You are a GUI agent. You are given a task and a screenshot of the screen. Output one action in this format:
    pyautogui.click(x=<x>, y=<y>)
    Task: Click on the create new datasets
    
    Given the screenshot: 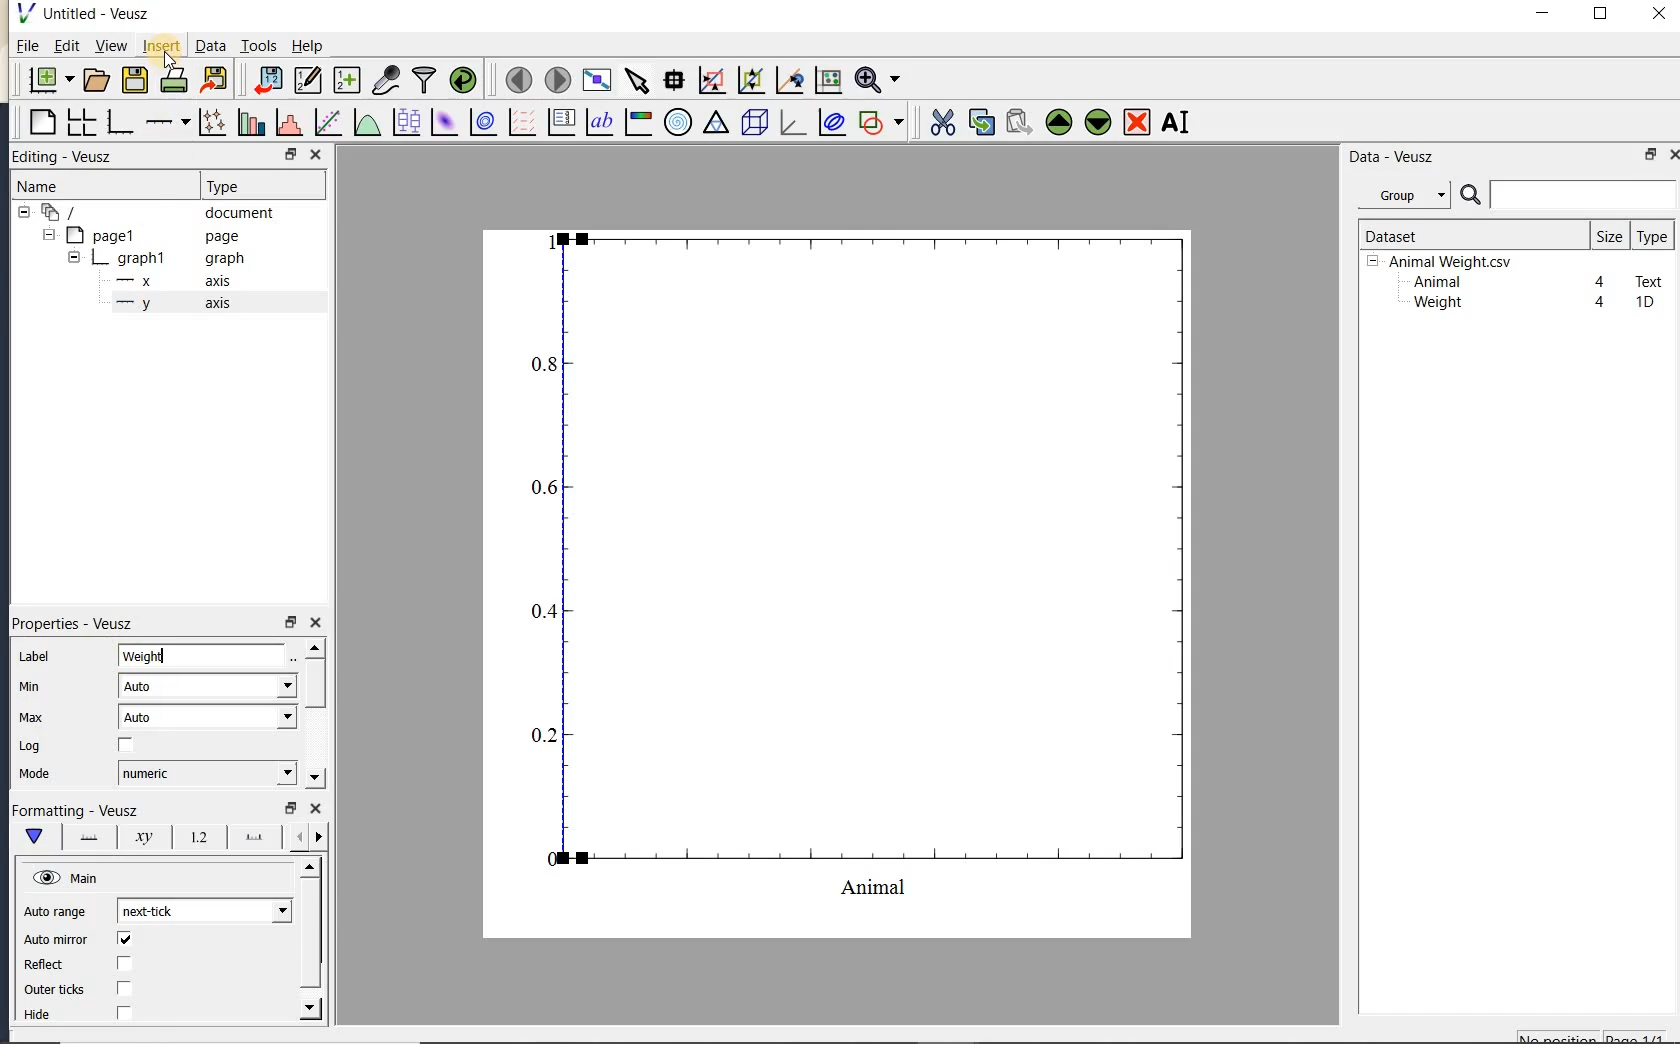 What is the action you would take?
    pyautogui.click(x=347, y=78)
    